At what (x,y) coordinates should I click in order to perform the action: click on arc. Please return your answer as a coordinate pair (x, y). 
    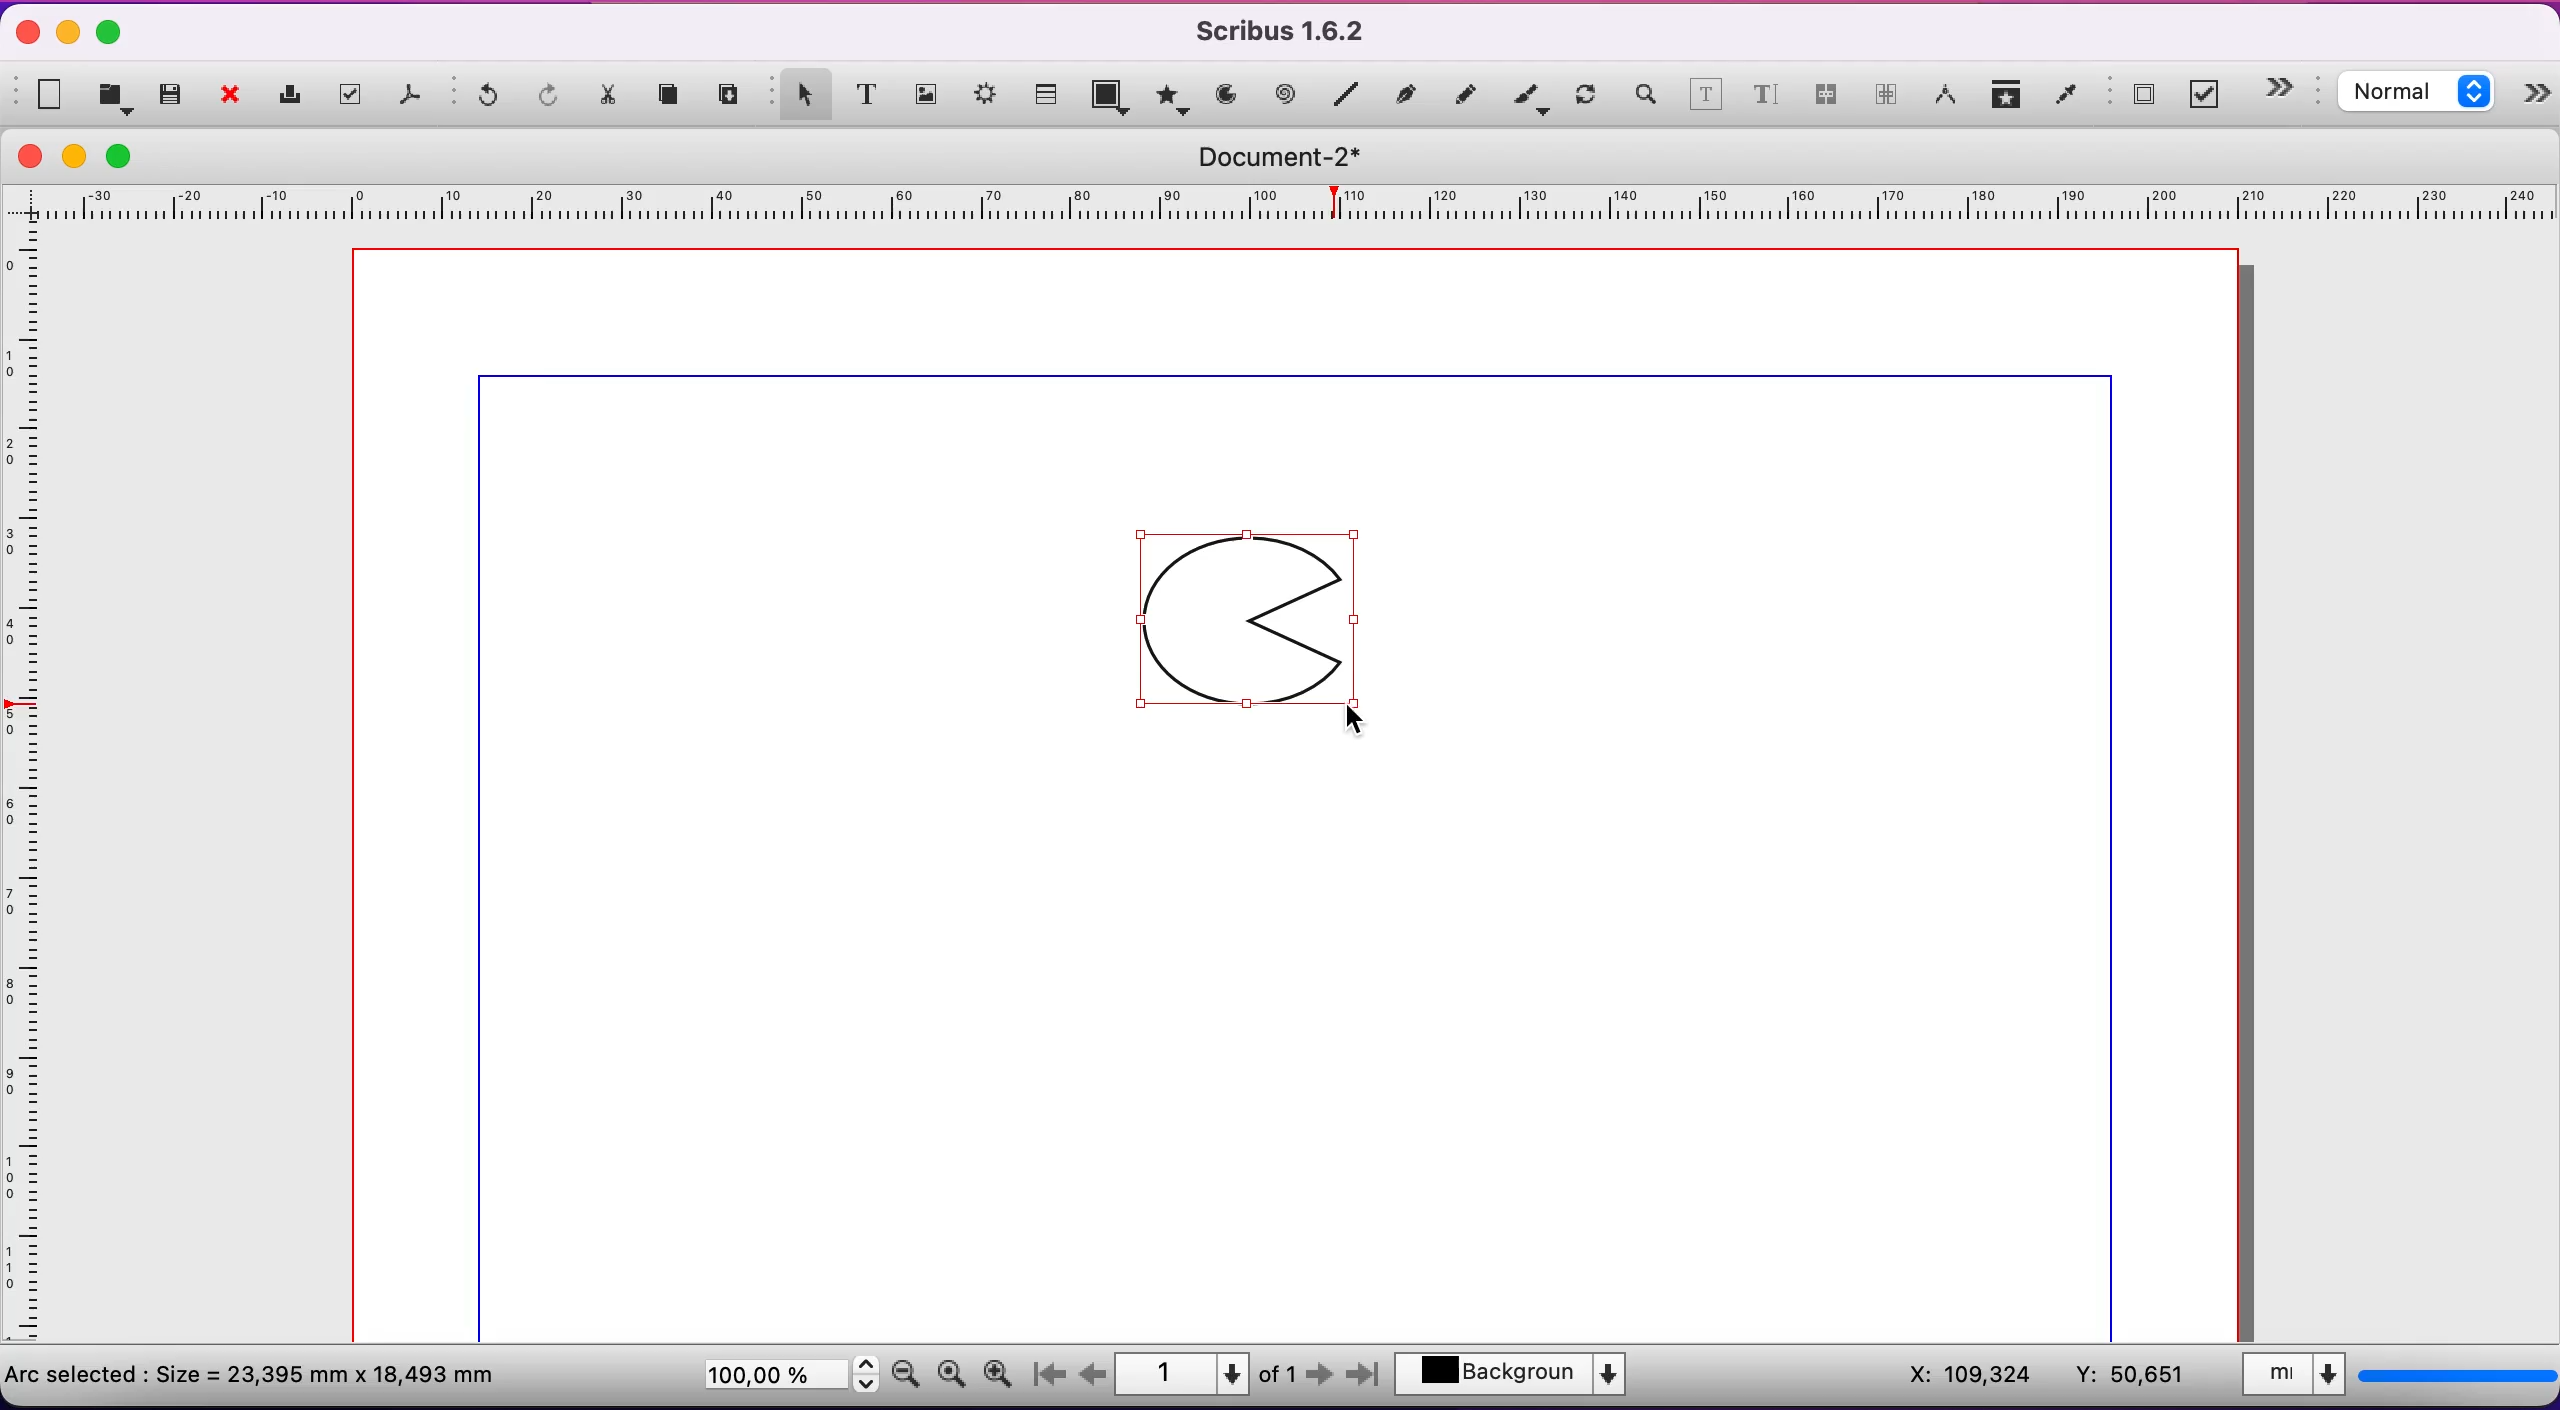
    Looking at the image, I should click on (1226, 95).